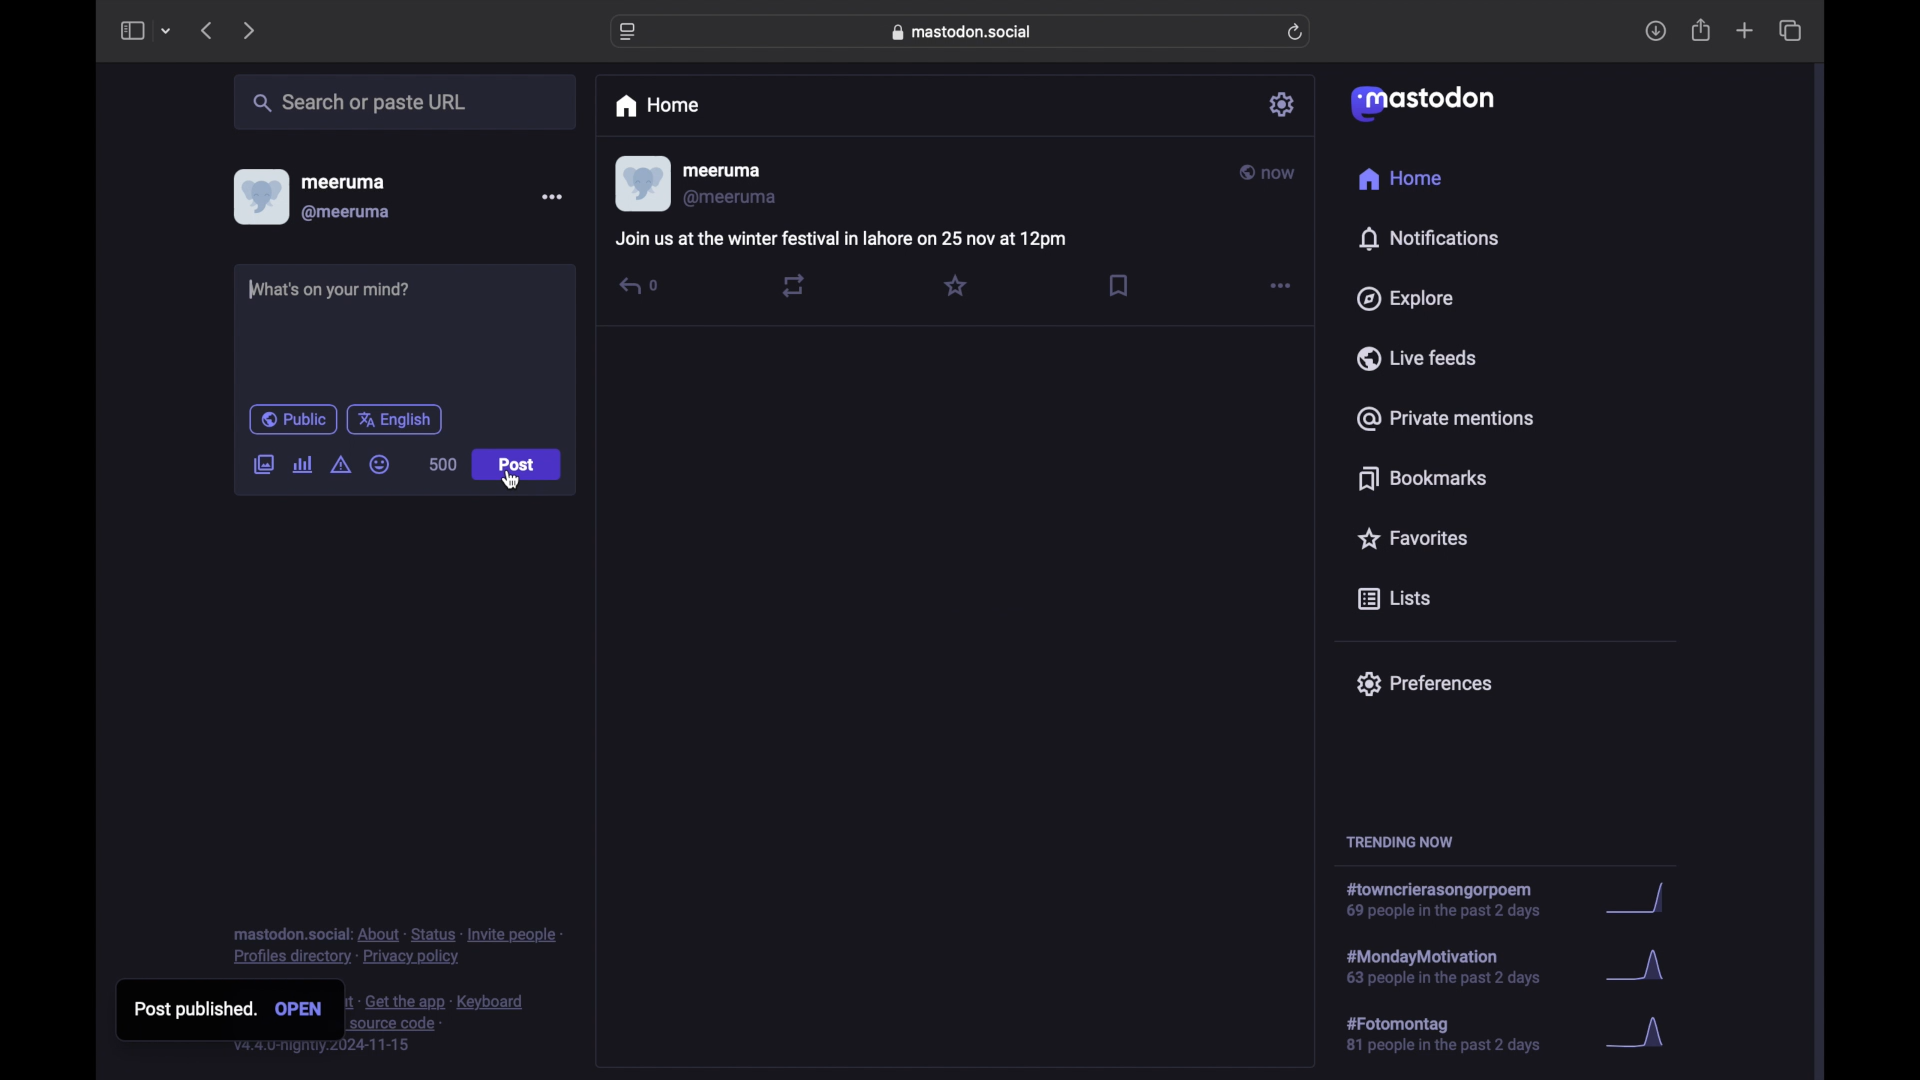 The image size is (1920, 1080). What do you see at coordinates (1297, 33) in the screenshot?
I see `refresh` at bounding box center [1297, 33].